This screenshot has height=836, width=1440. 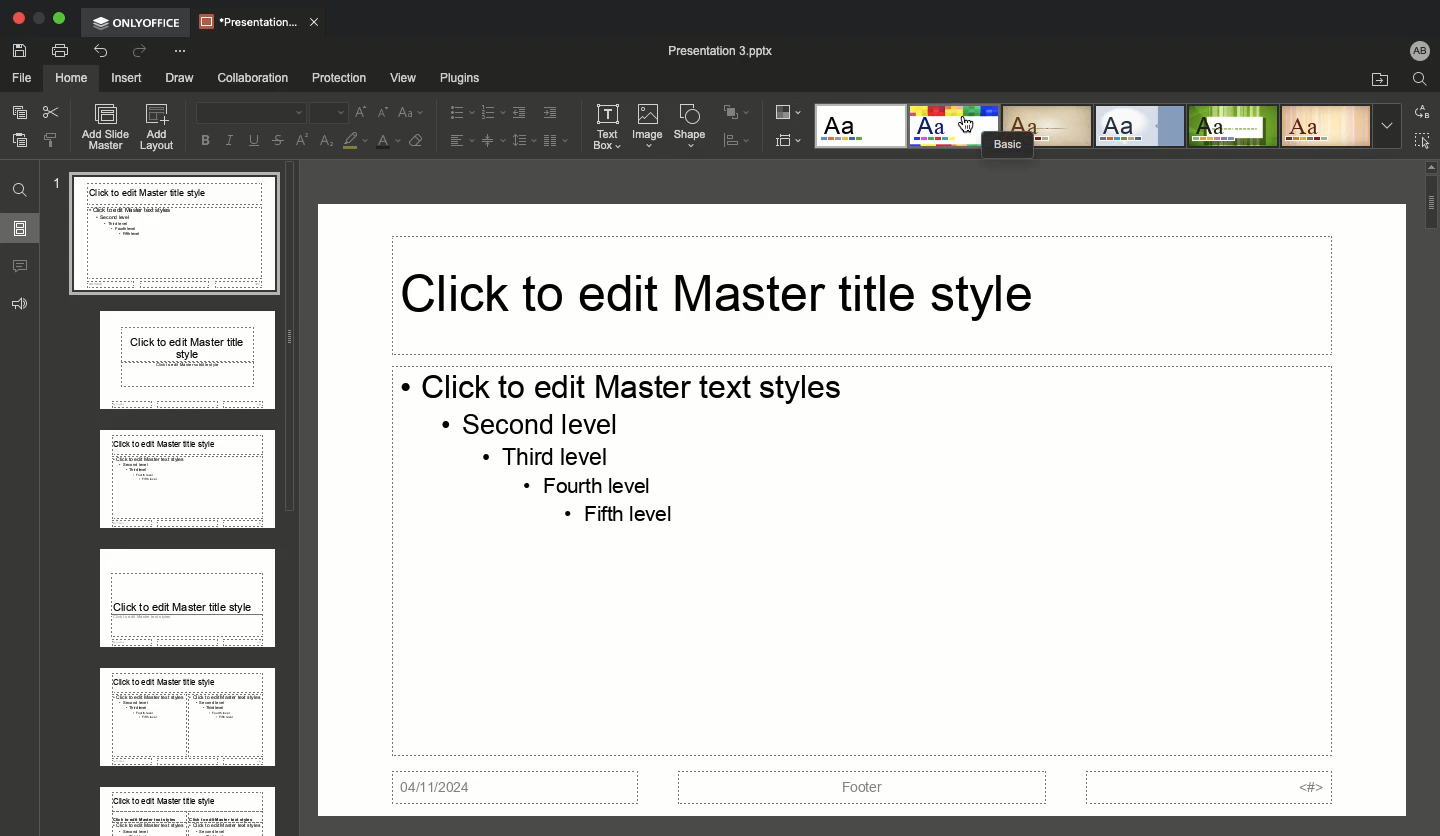 What do you see at coordinates (179, 76) in the screenshot?
I see `Draw` at bounding box center [179, 76].